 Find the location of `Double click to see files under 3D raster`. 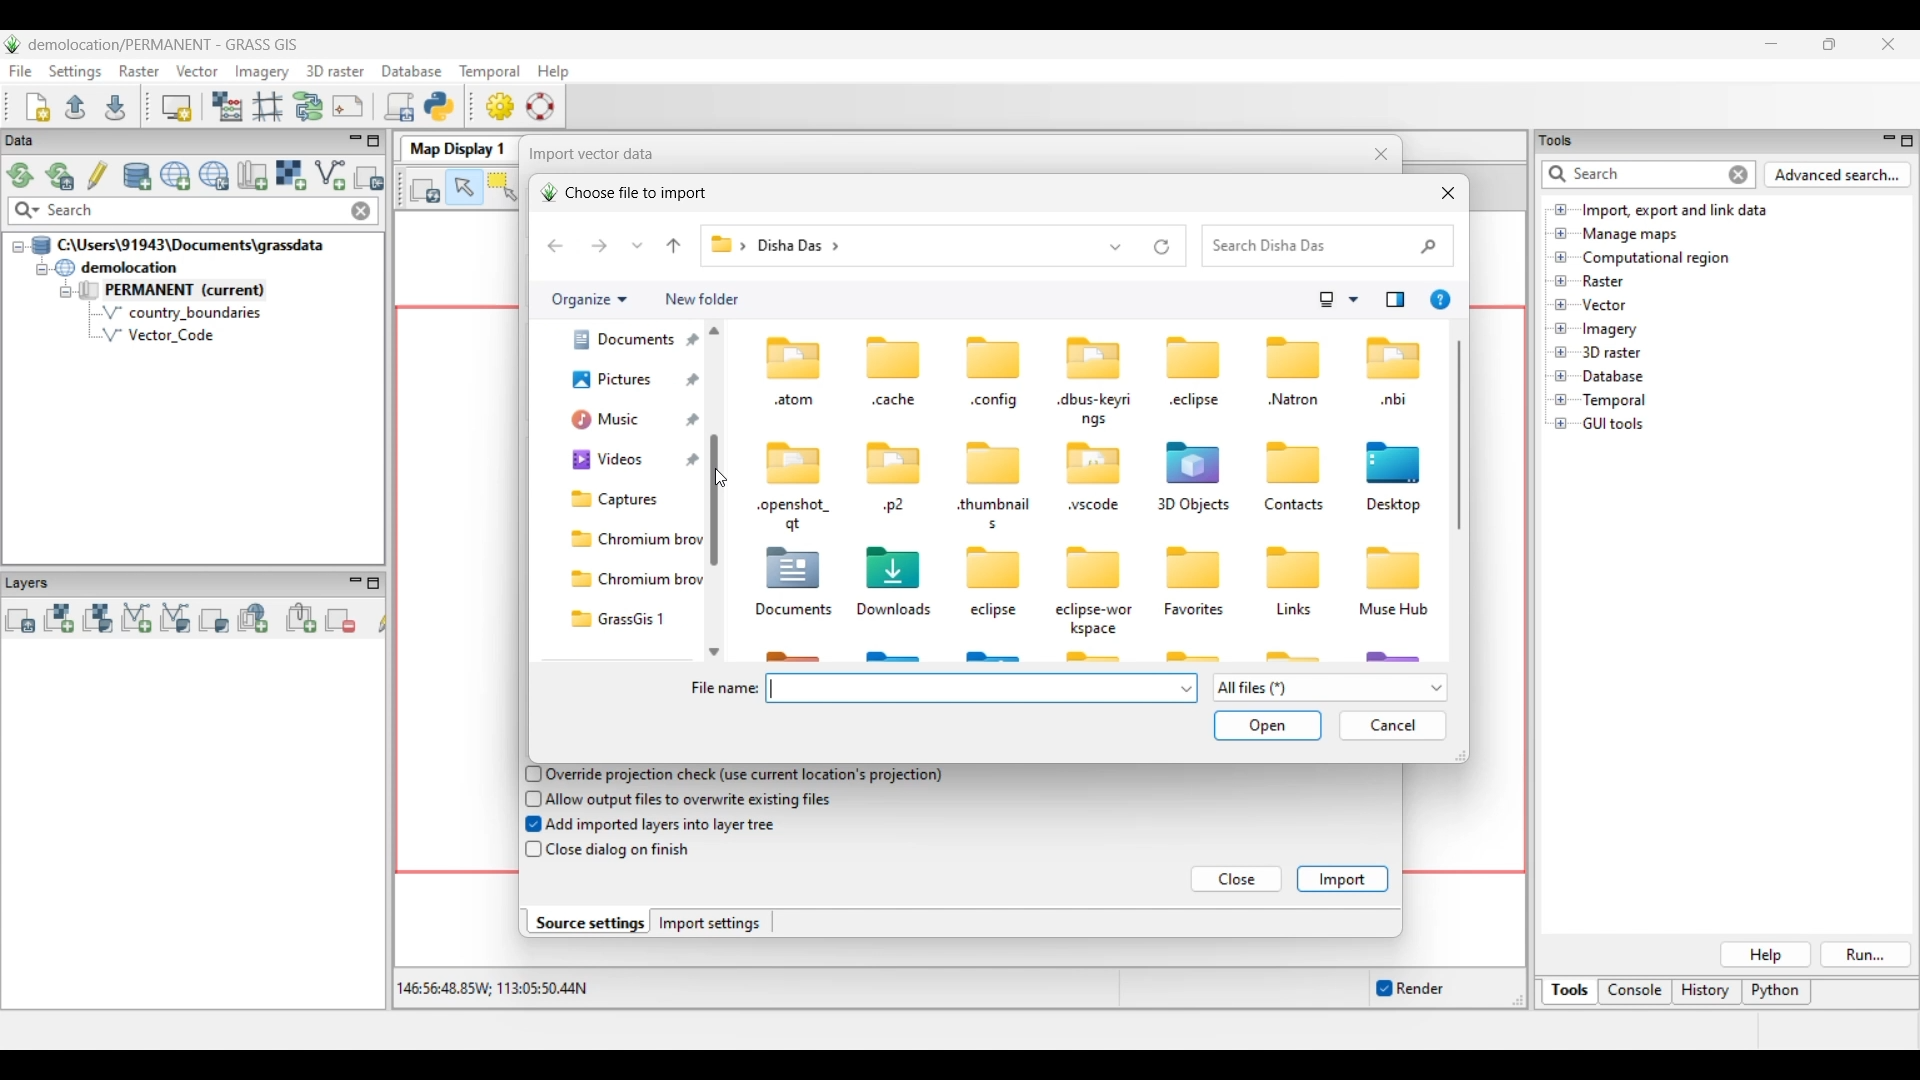

Double click to see files under 3D raster is located at coordinates (1612, 352).